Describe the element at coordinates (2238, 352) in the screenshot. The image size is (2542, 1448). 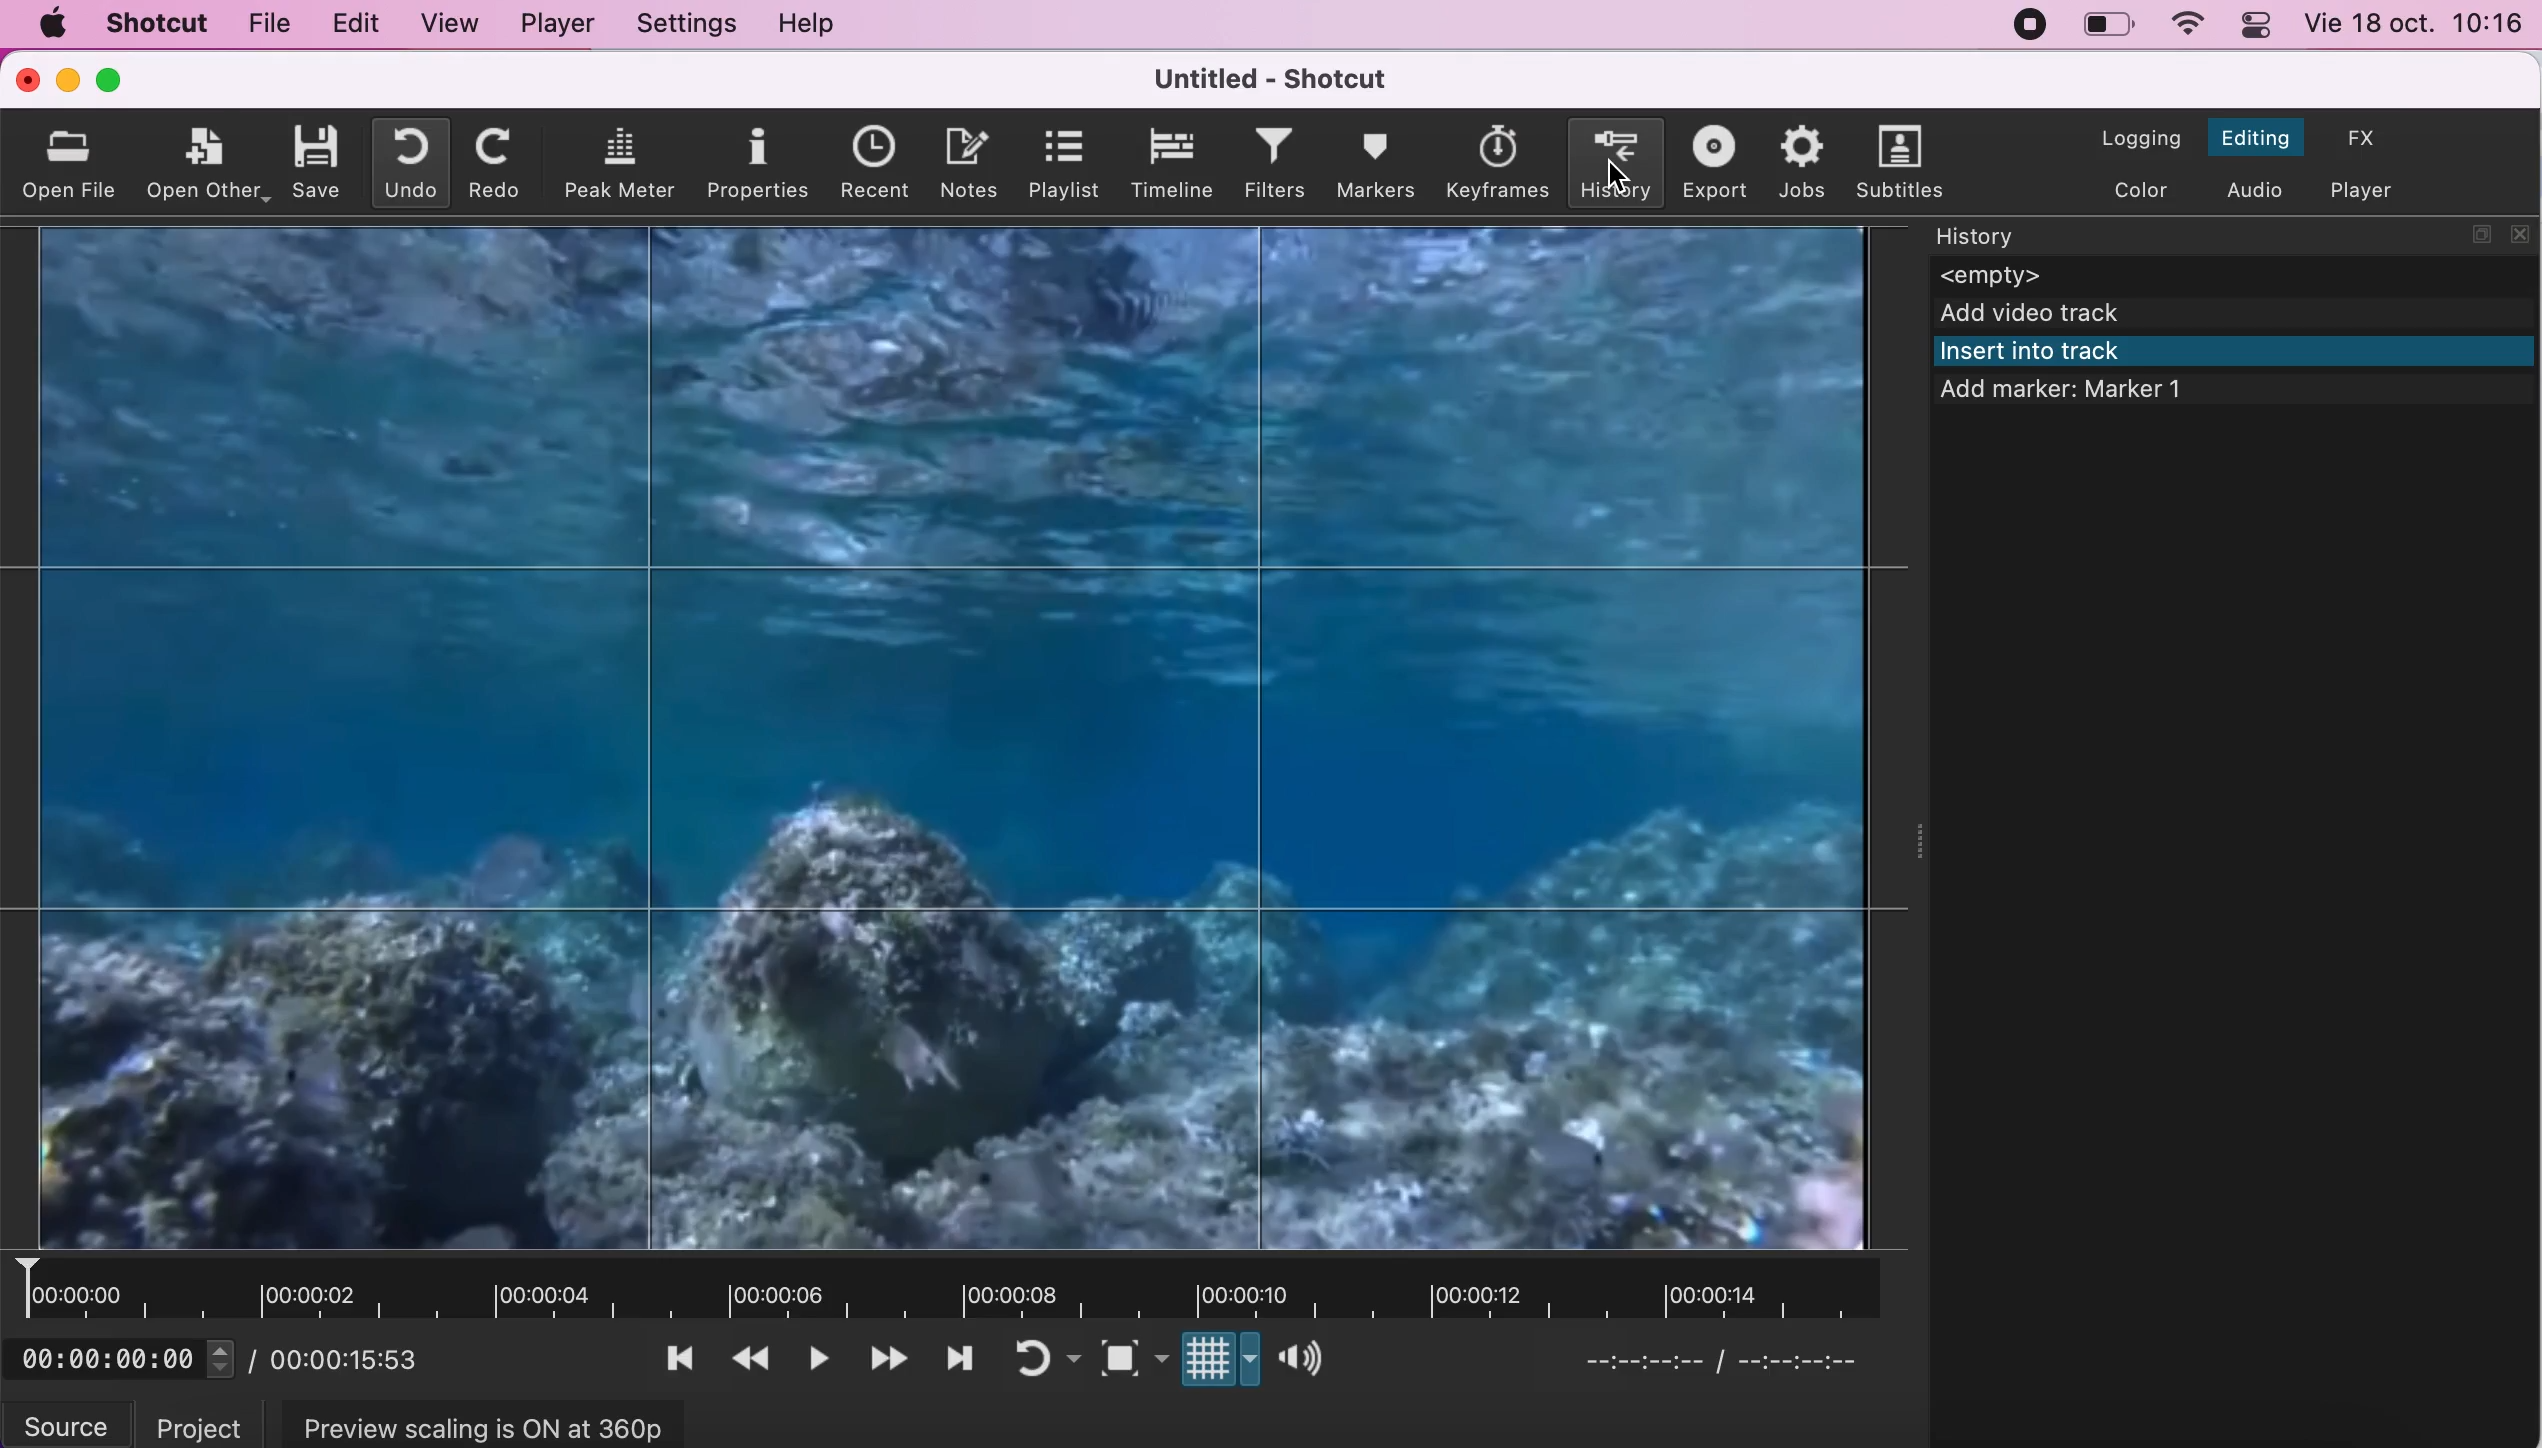
I see `insert into track` at that location.